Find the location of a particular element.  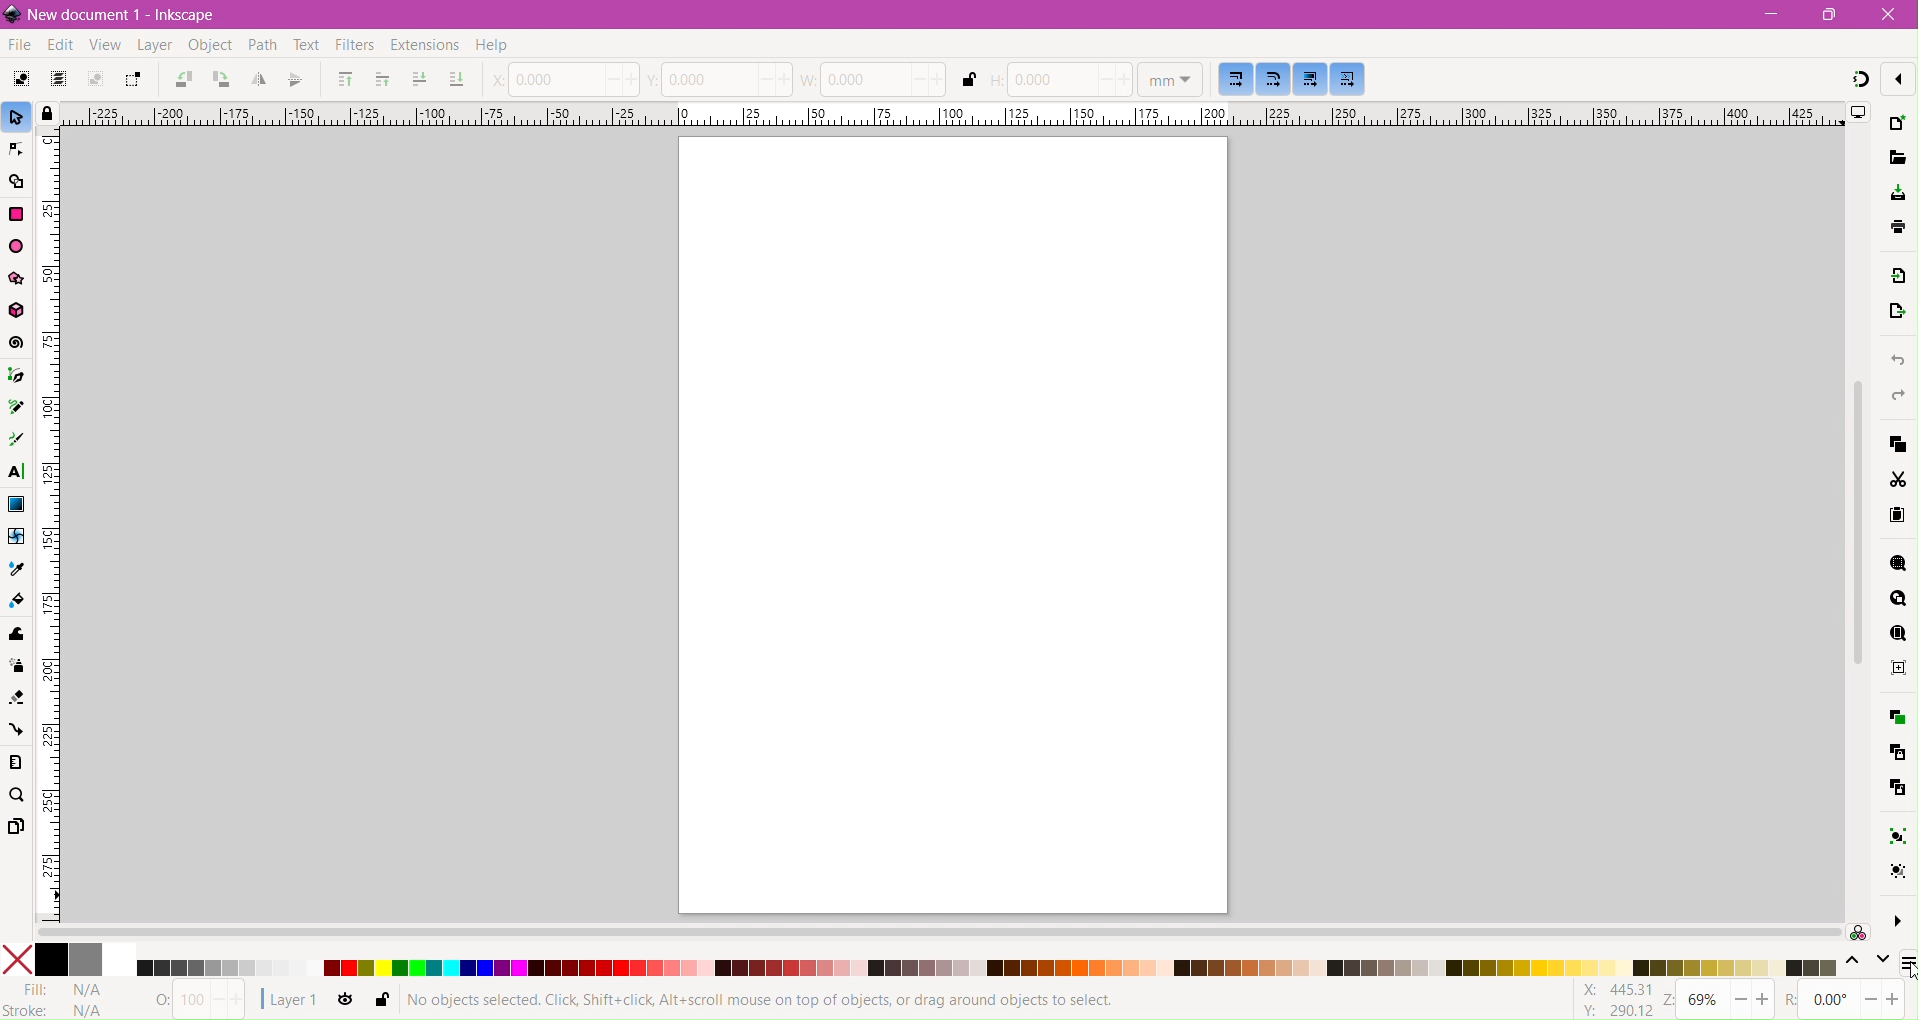

Lower is located at coordinates (418, 78).